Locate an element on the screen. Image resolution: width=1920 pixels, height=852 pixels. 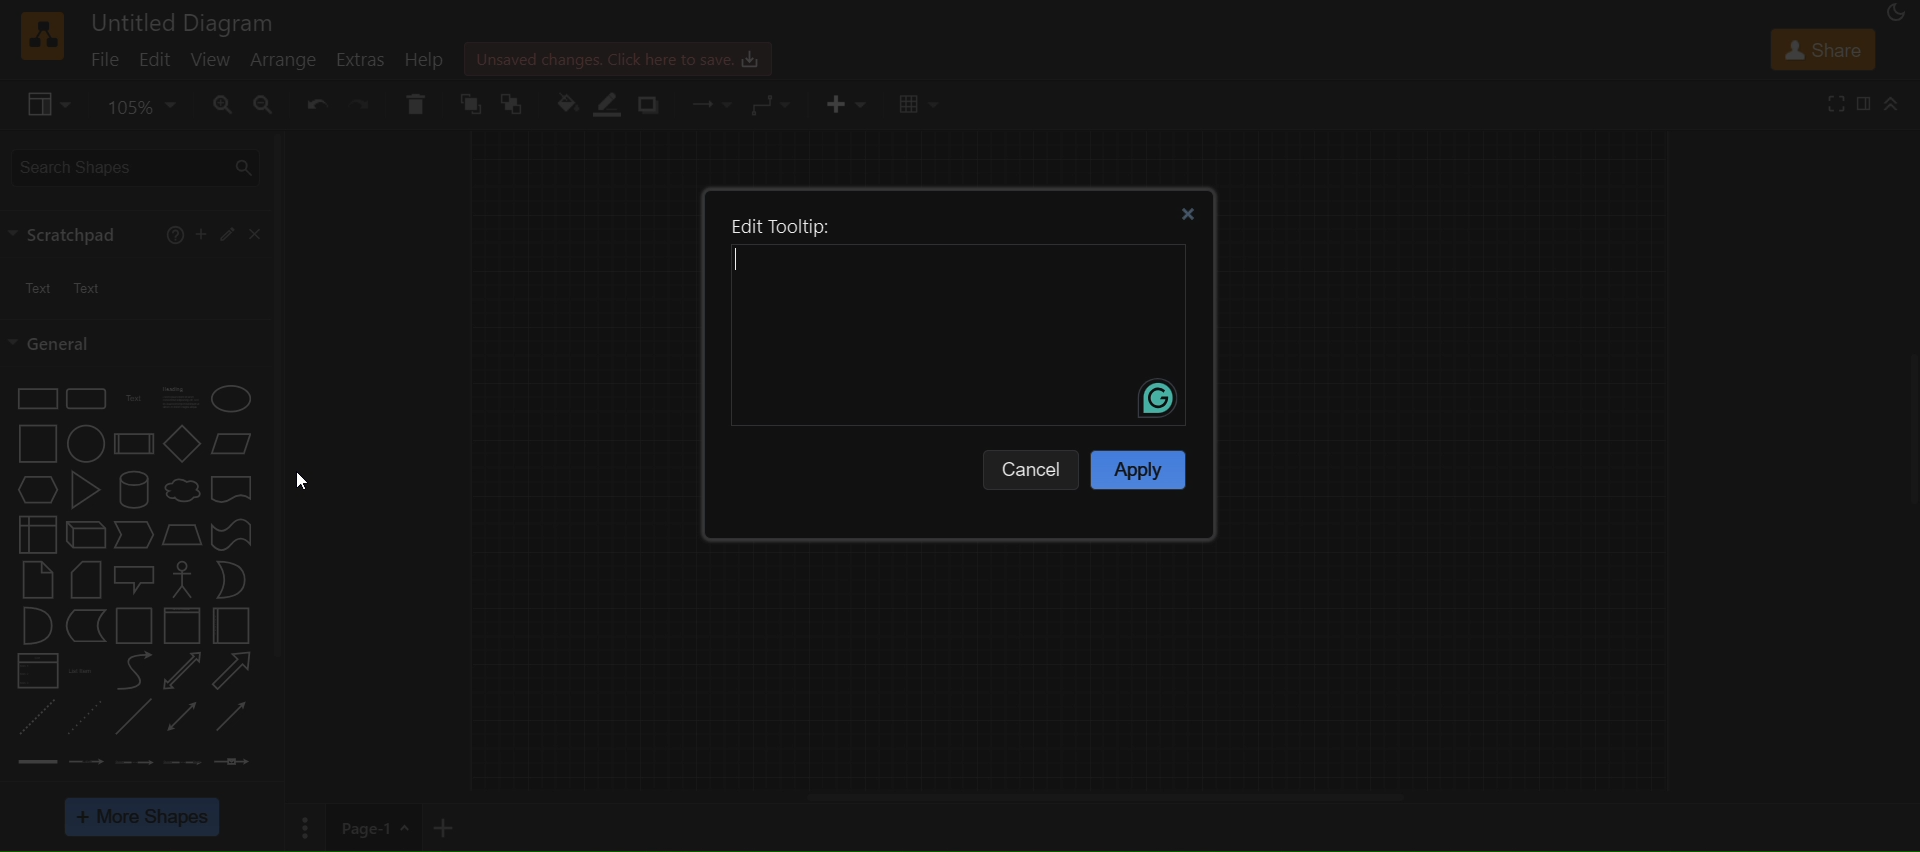
apply is located at coordinates (1137, 468).